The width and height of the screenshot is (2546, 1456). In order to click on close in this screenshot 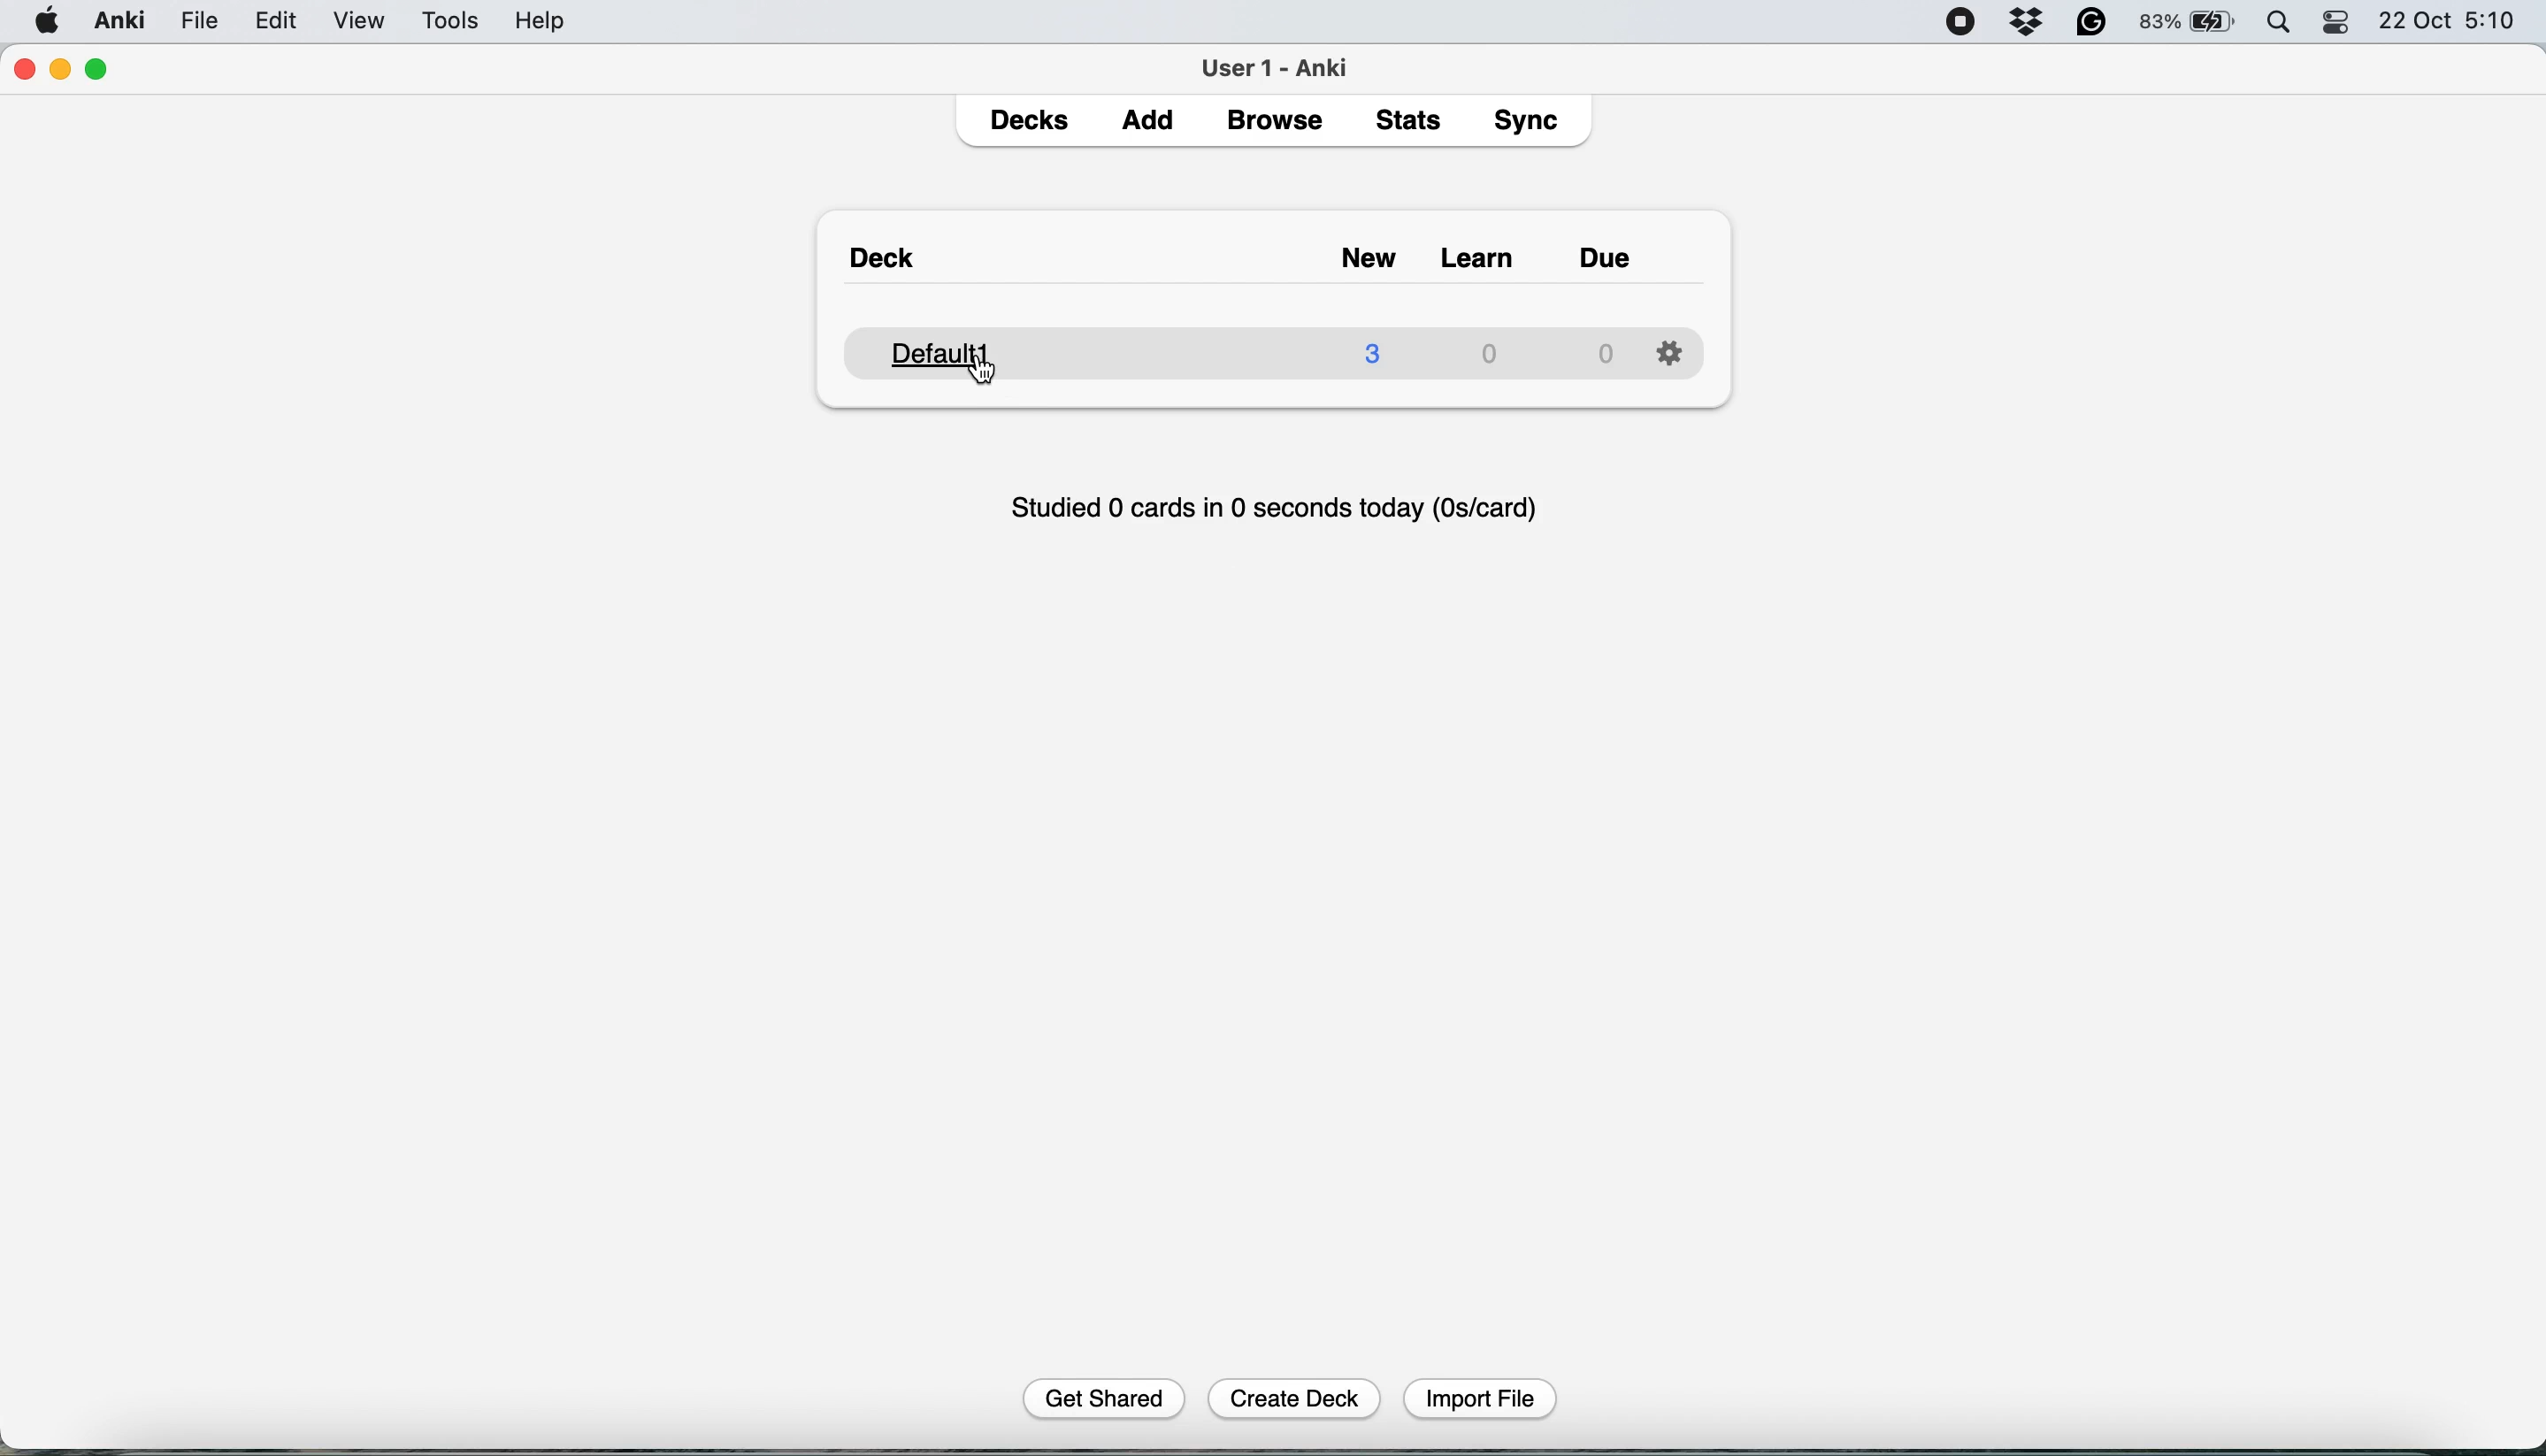, I will do `click(23, 70)`.